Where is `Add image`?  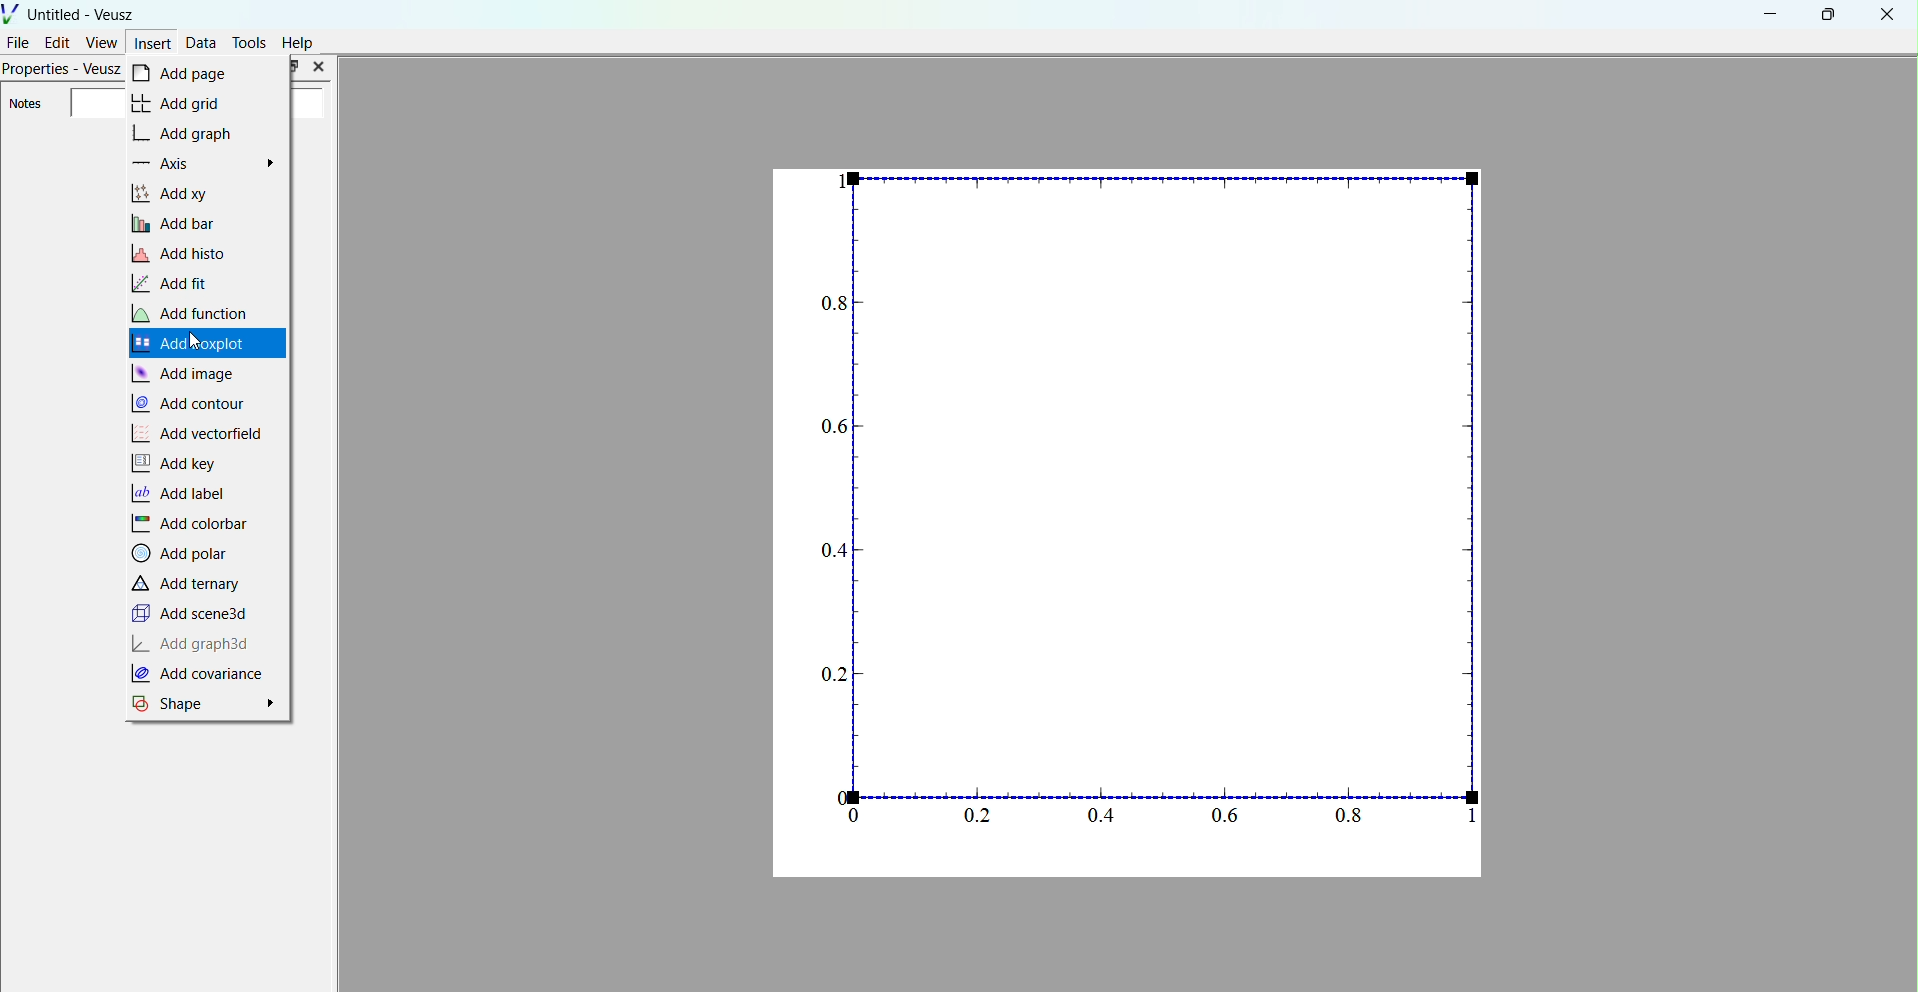 Add image is located at coordinates (189, 371).